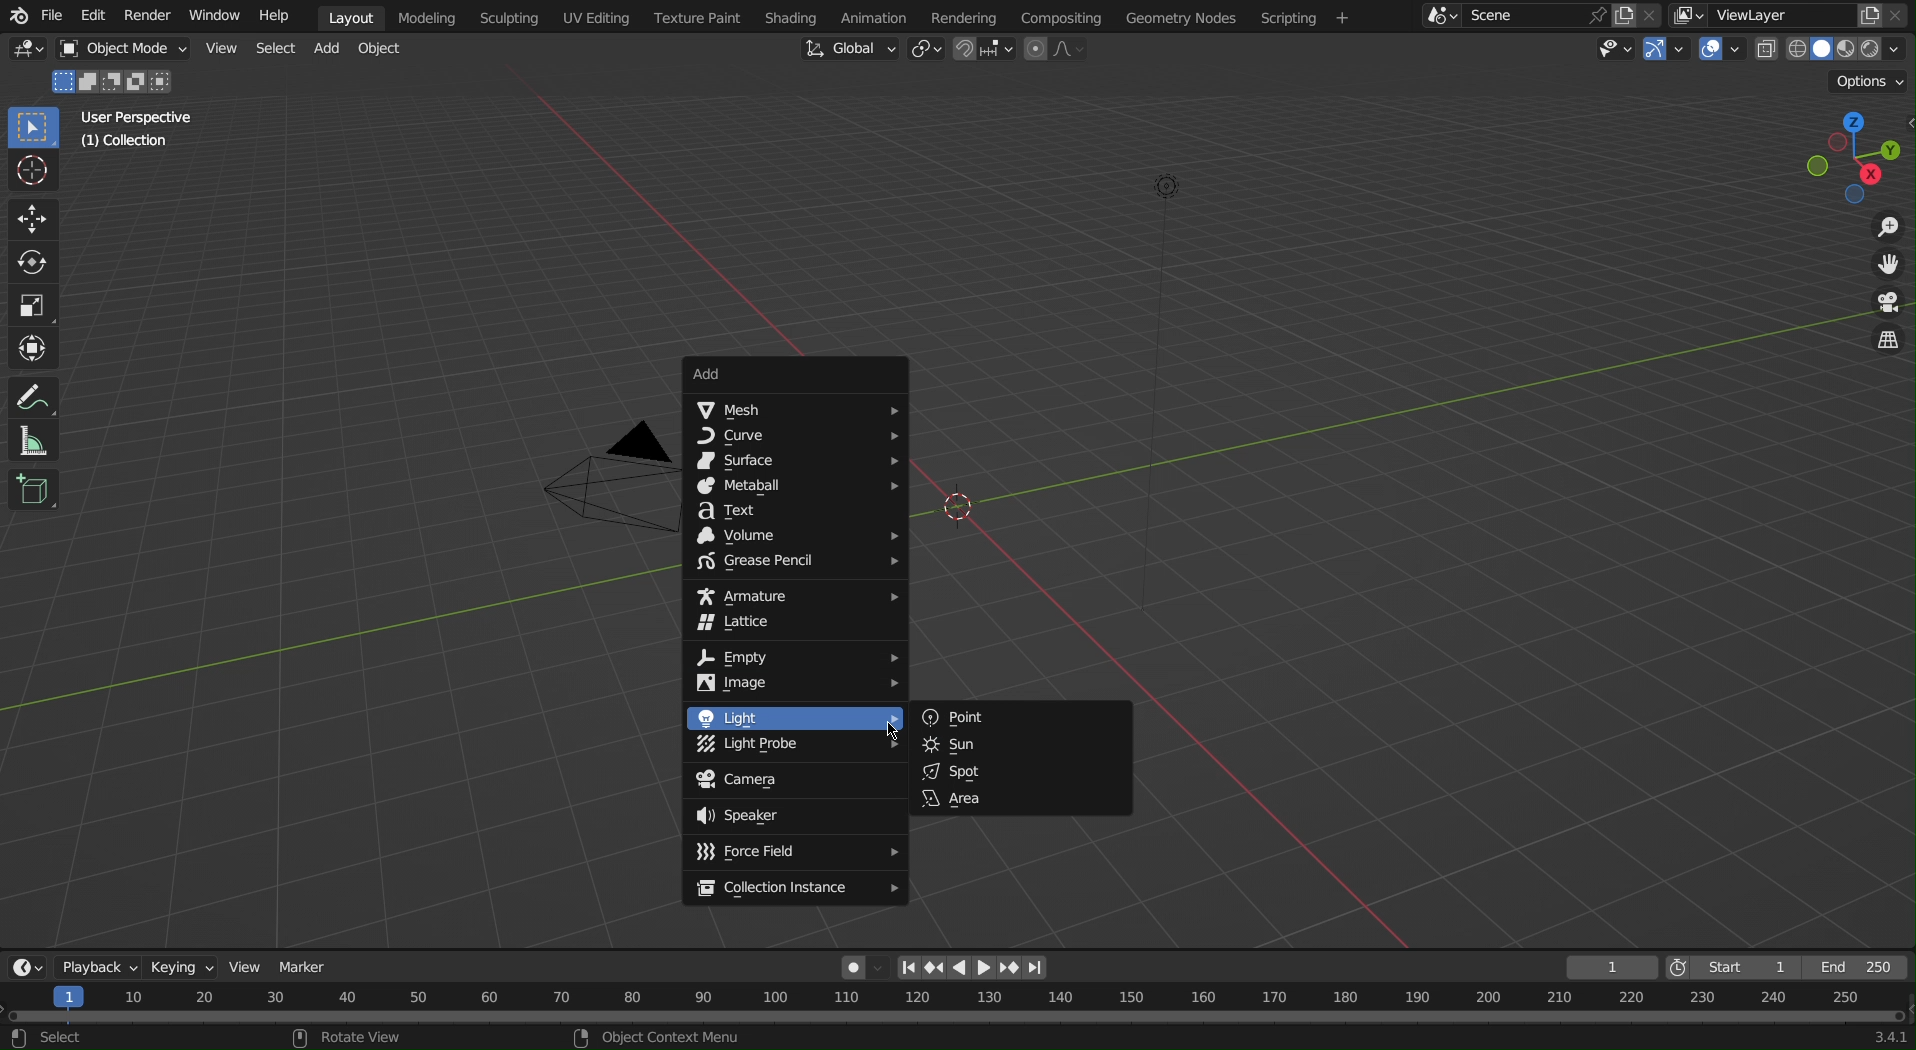 This screenshot has width=1916, height=1050. What do you see at coordinates (1669, 52) in the screenshot?
I see `Show Gizmos` at bounding box center [1669, 52].